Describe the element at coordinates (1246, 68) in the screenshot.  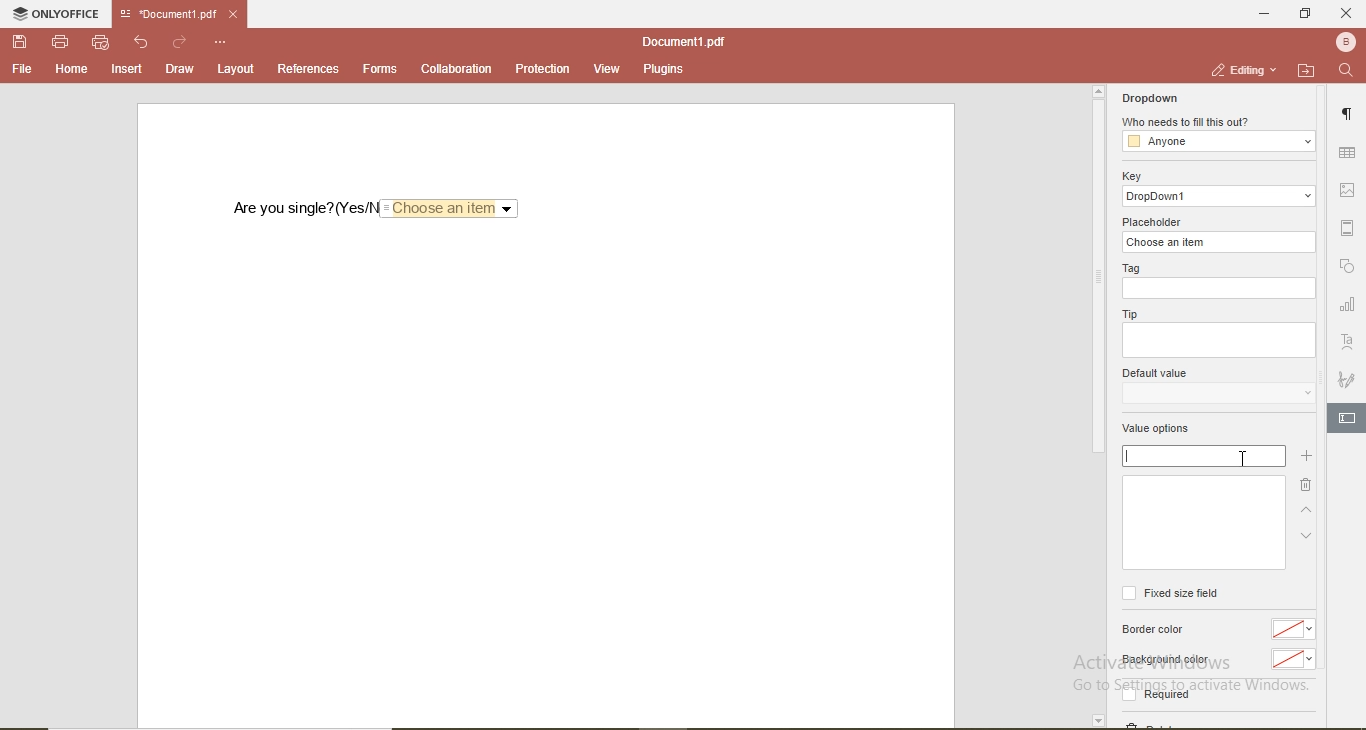
I see `editing` at that location.